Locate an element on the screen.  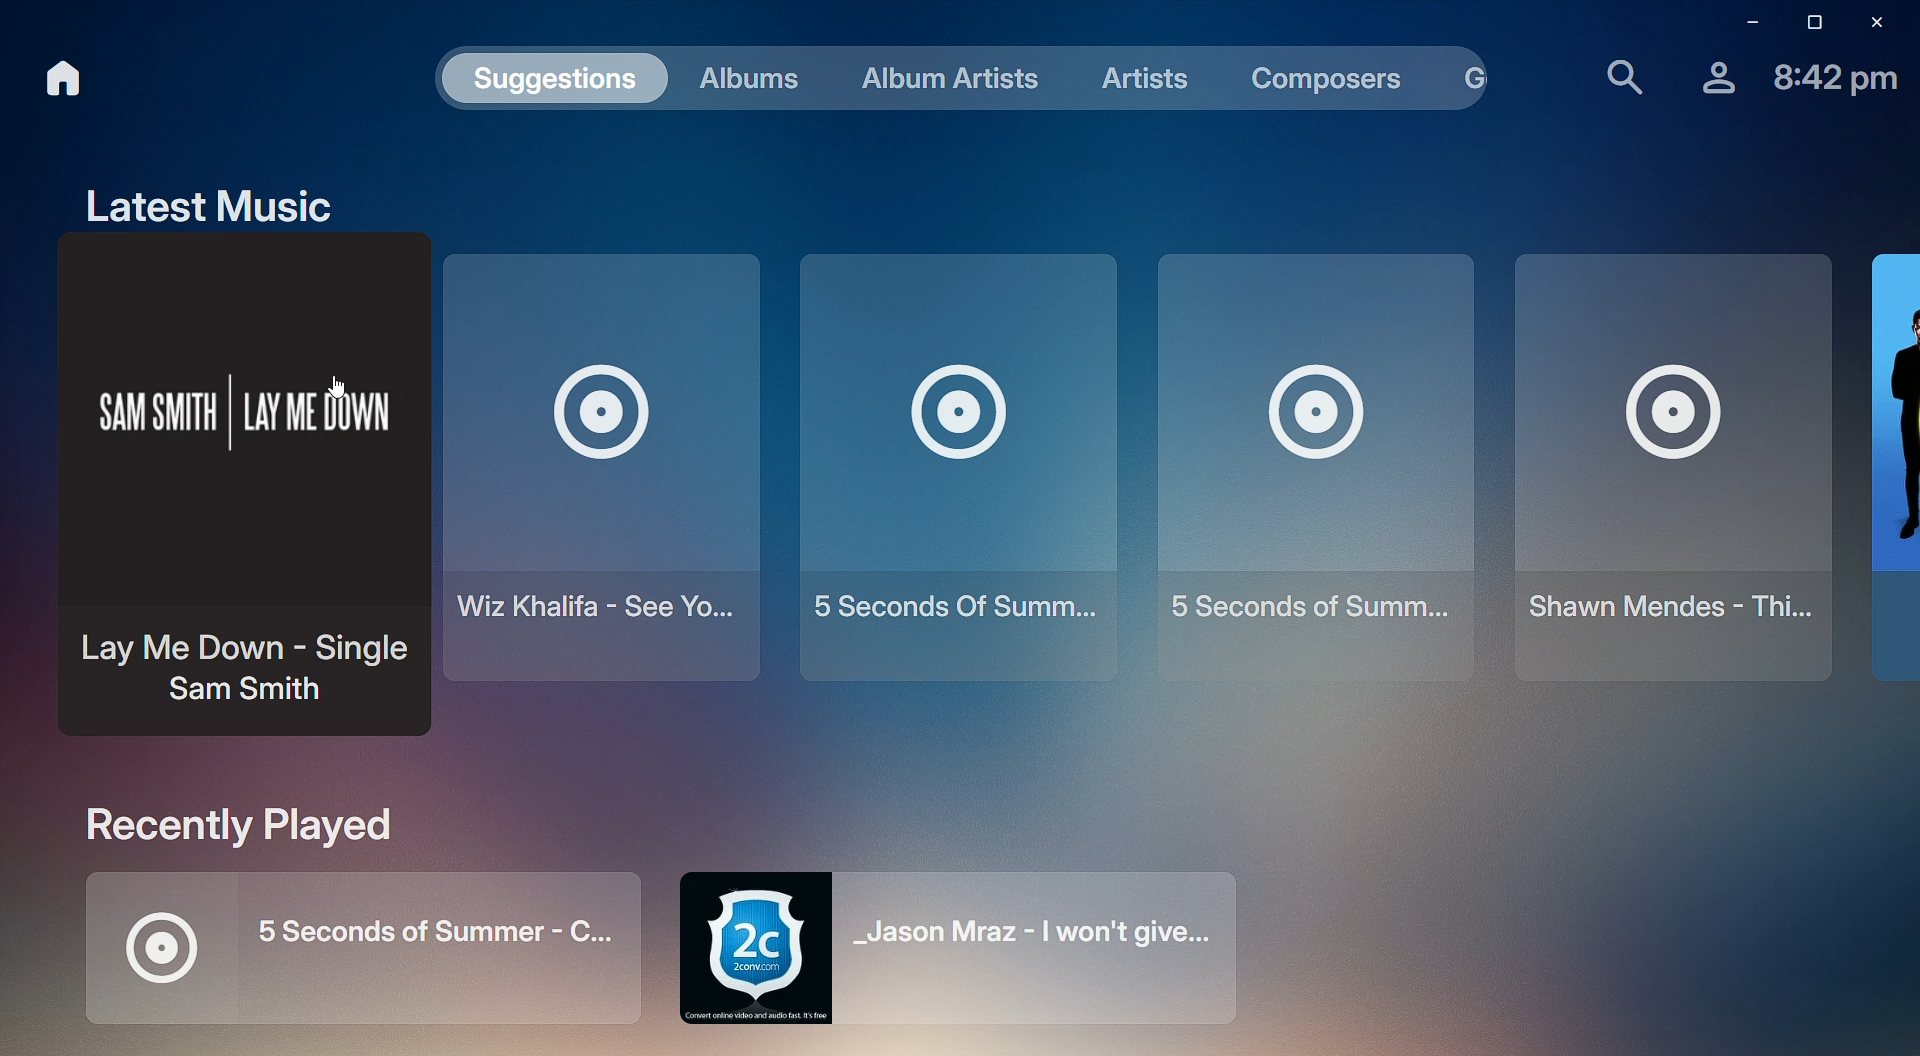
Sam Smith is located at coordinates (238, 496).